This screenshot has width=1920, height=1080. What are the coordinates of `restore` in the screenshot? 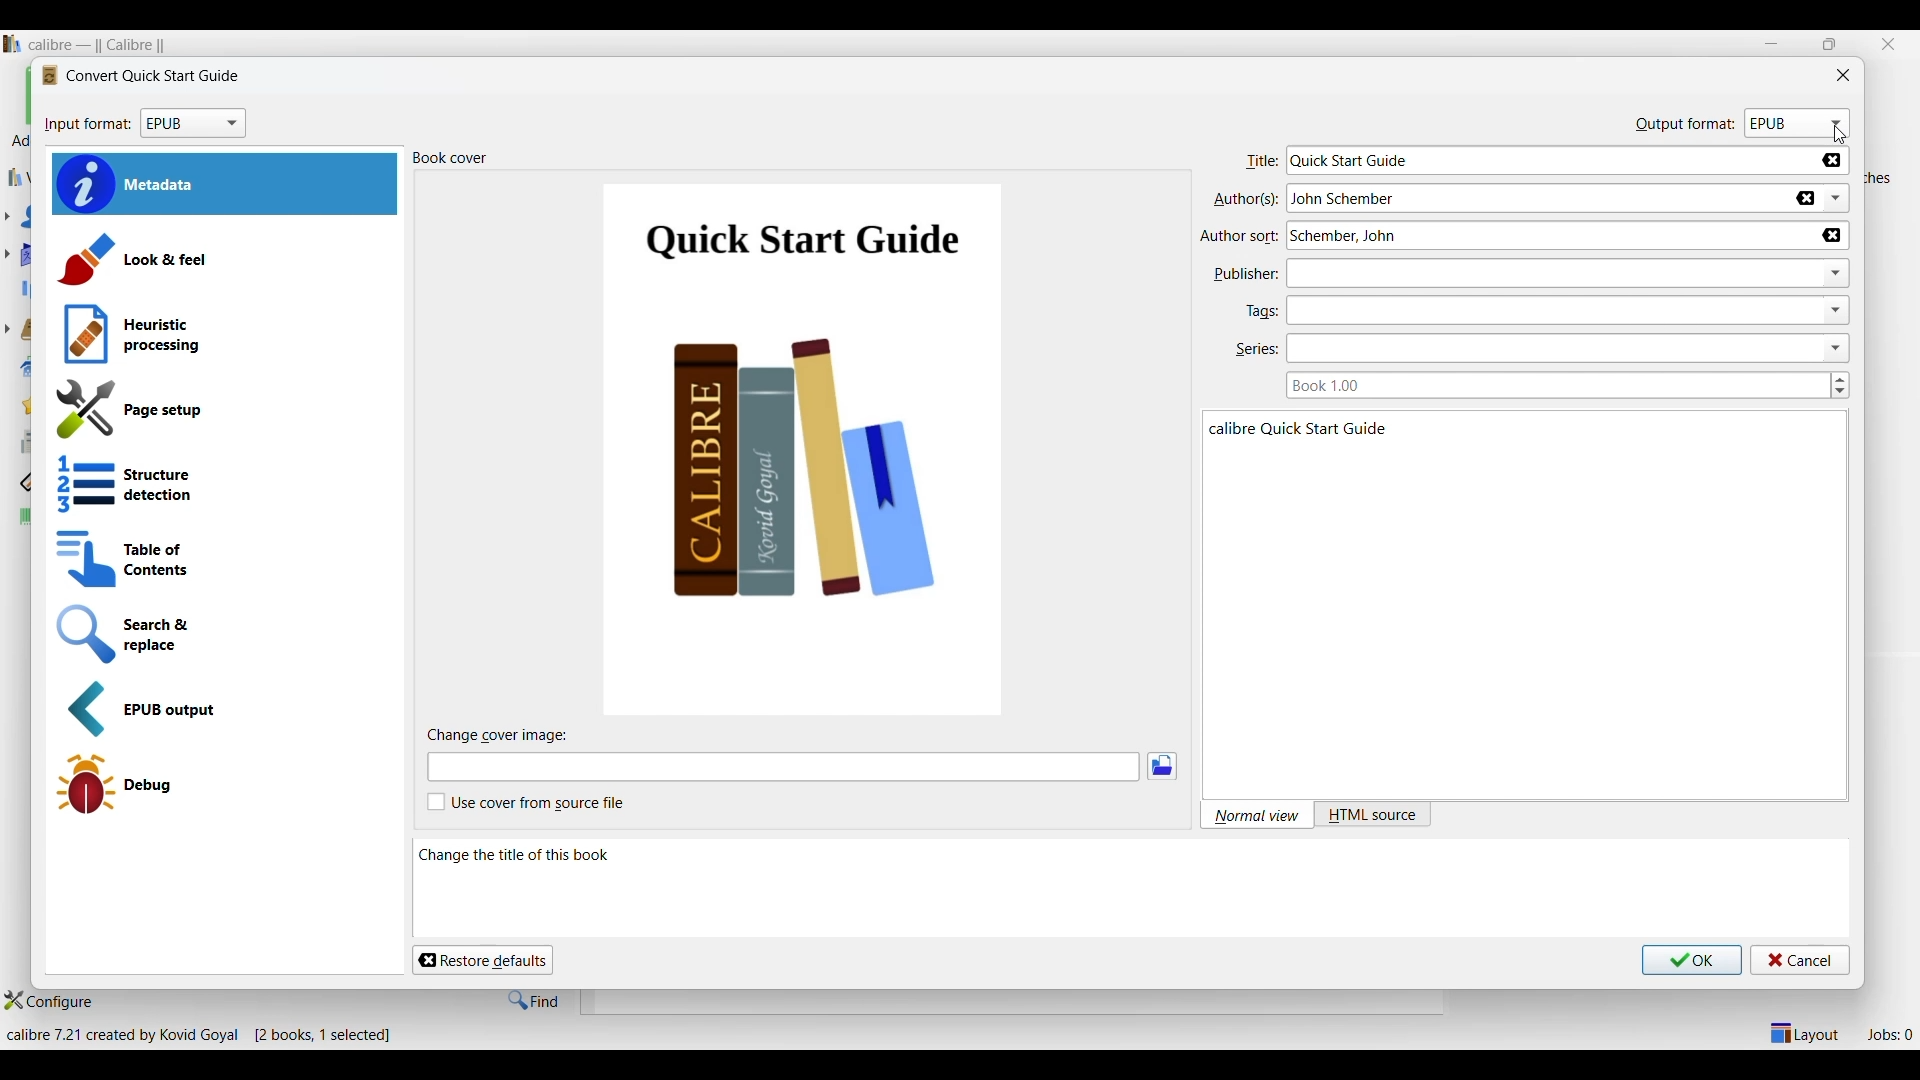 It's located at (1828, 44).